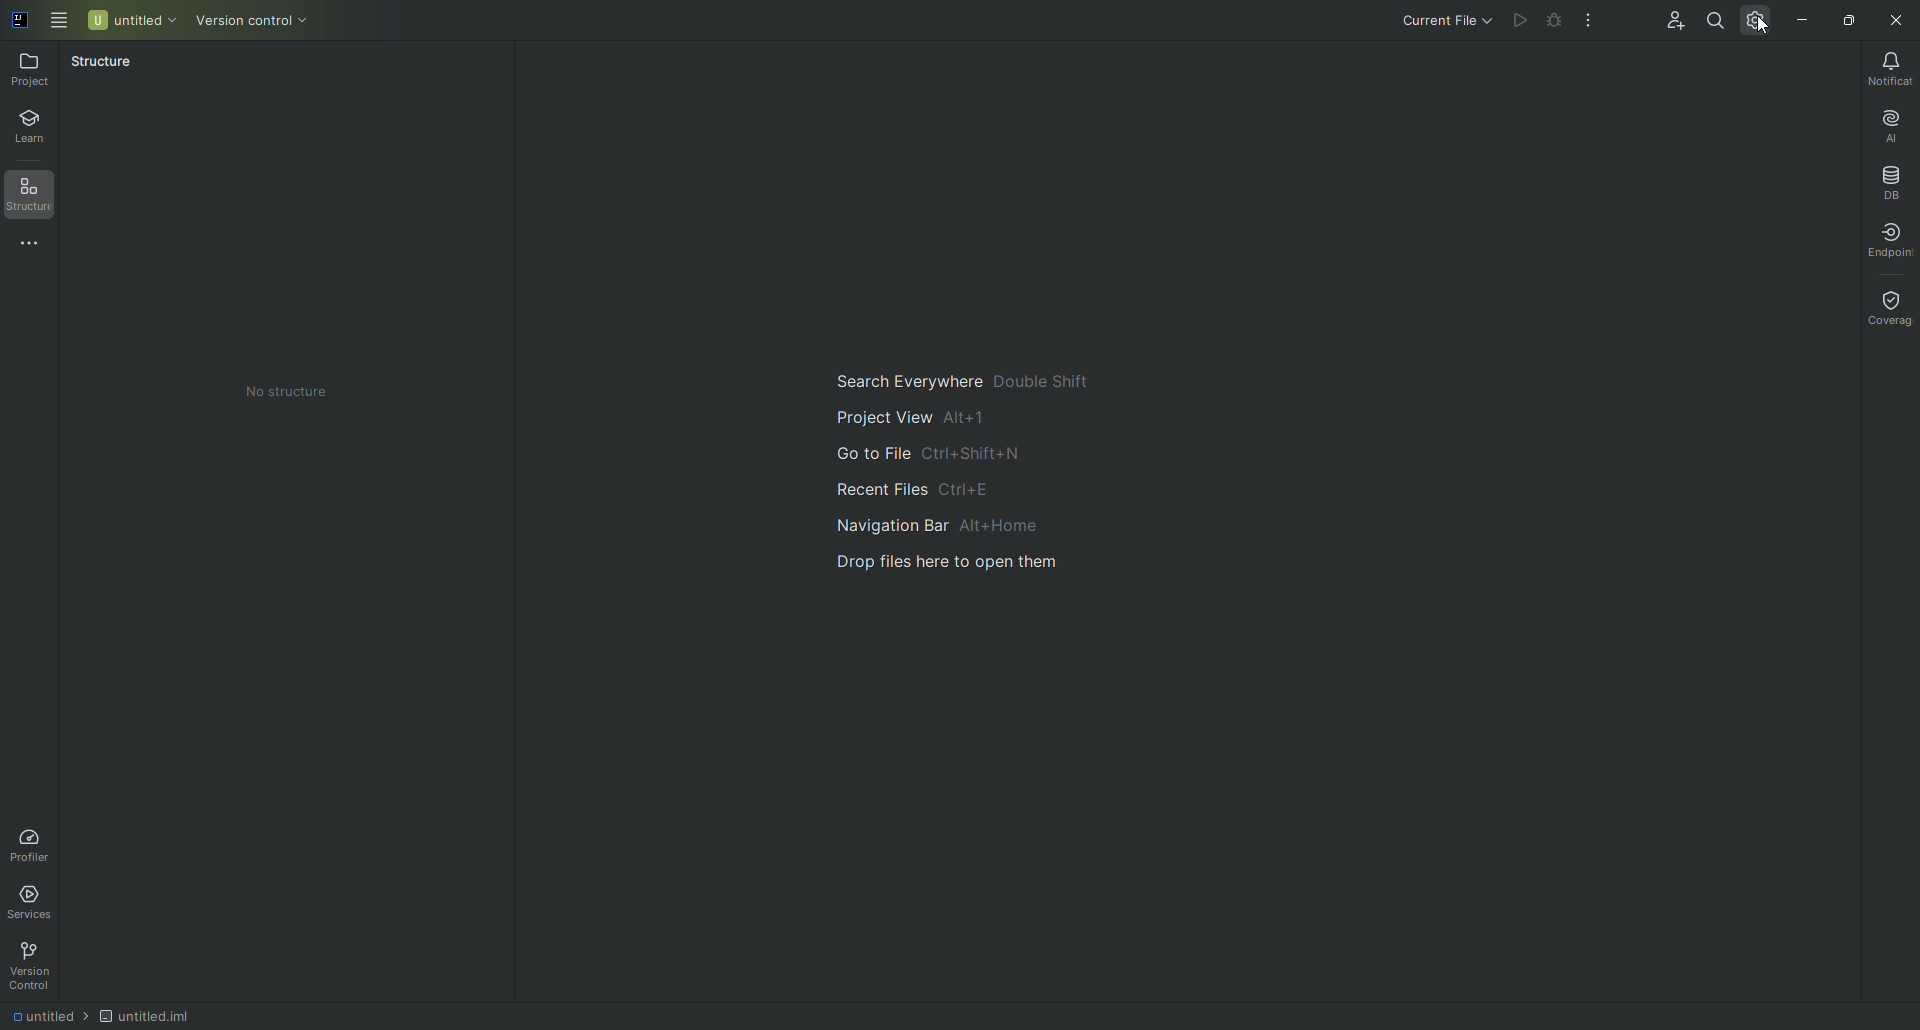 The image size is (1920, 1030). Describe the element at coordinates (1881, 239) in the screenshot. I see `Endpoint` at that location.